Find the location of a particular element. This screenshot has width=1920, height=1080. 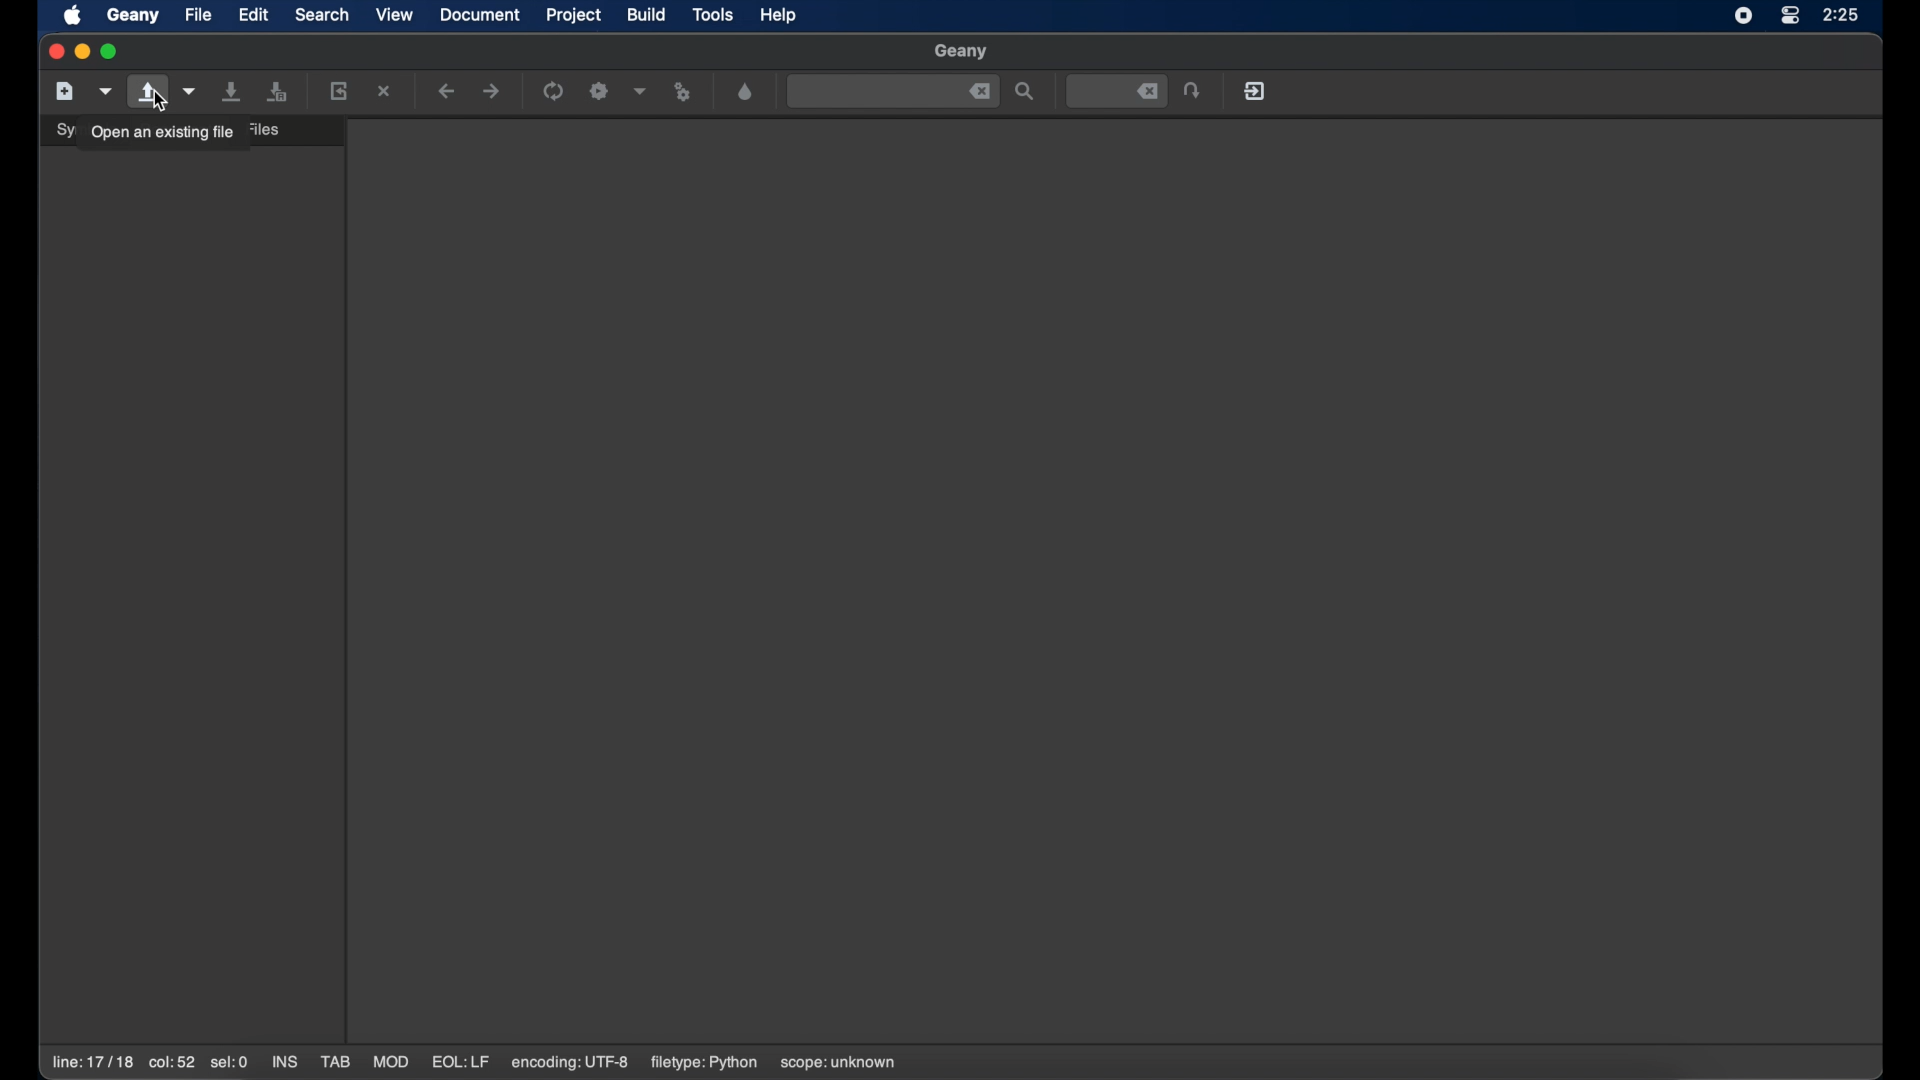

navigate forward a location is located at coordinates (493, 92).